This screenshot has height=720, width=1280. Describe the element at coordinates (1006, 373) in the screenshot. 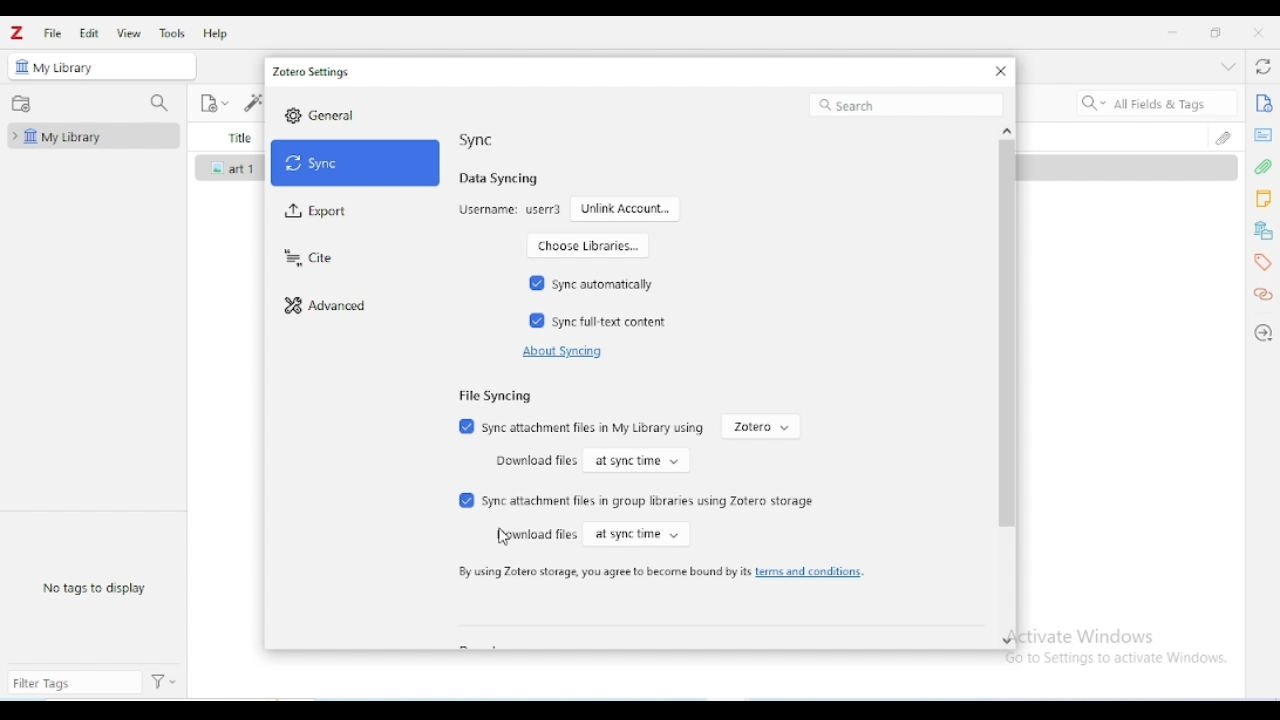

I see `vertical scroll bar` at that location.